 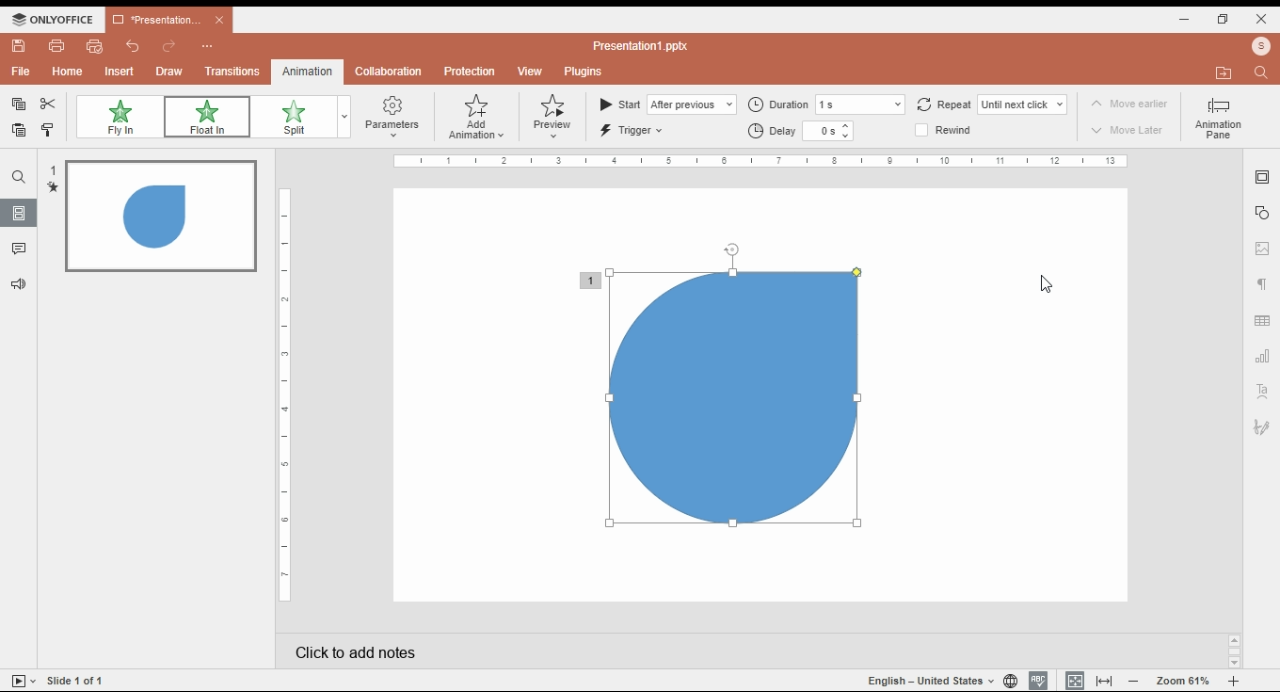 What do you see at coordinates (1262, 357) in the screenshot?
I see `chart settings` at bounding box center [1262, 357].